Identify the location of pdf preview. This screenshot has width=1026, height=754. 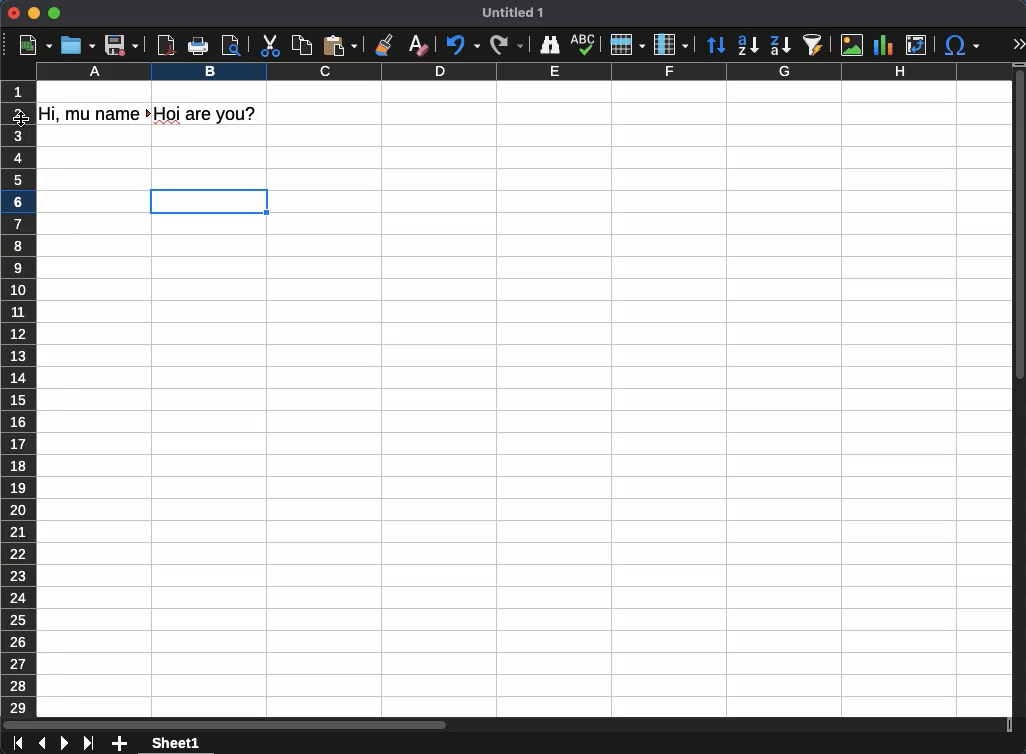
(167, 45).